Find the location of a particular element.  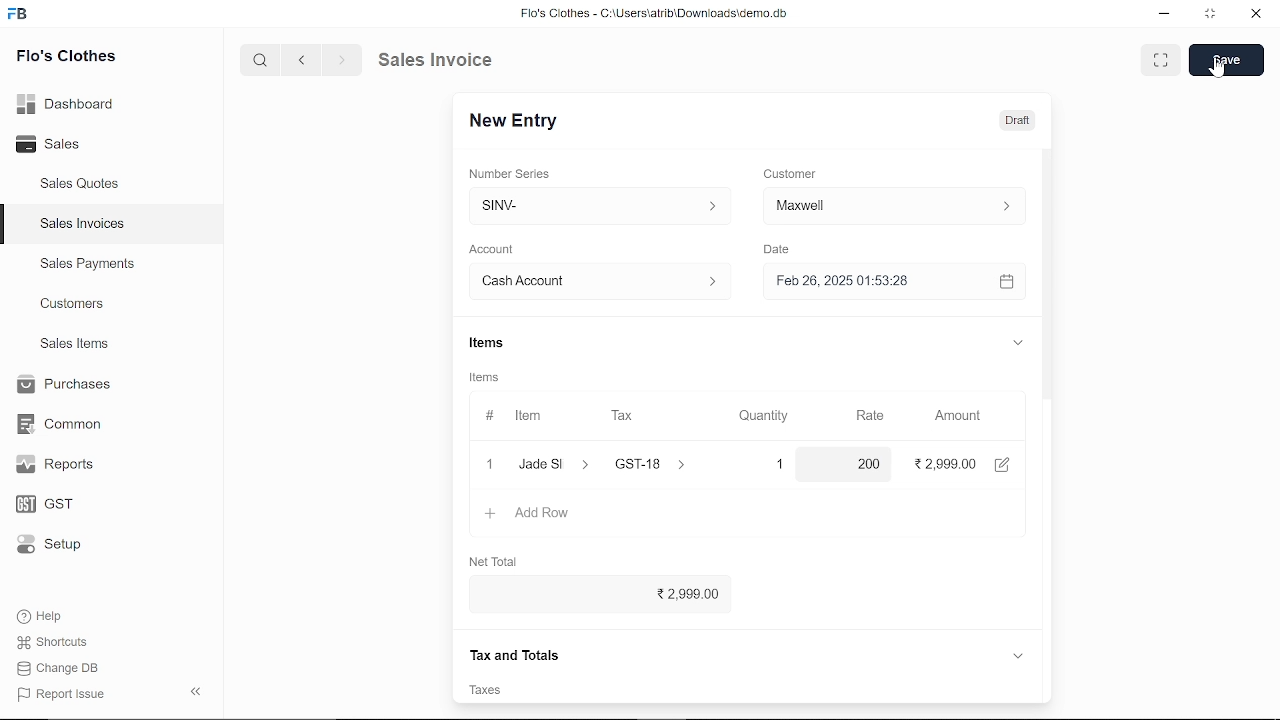

Items is located at coordinates (485, 345).